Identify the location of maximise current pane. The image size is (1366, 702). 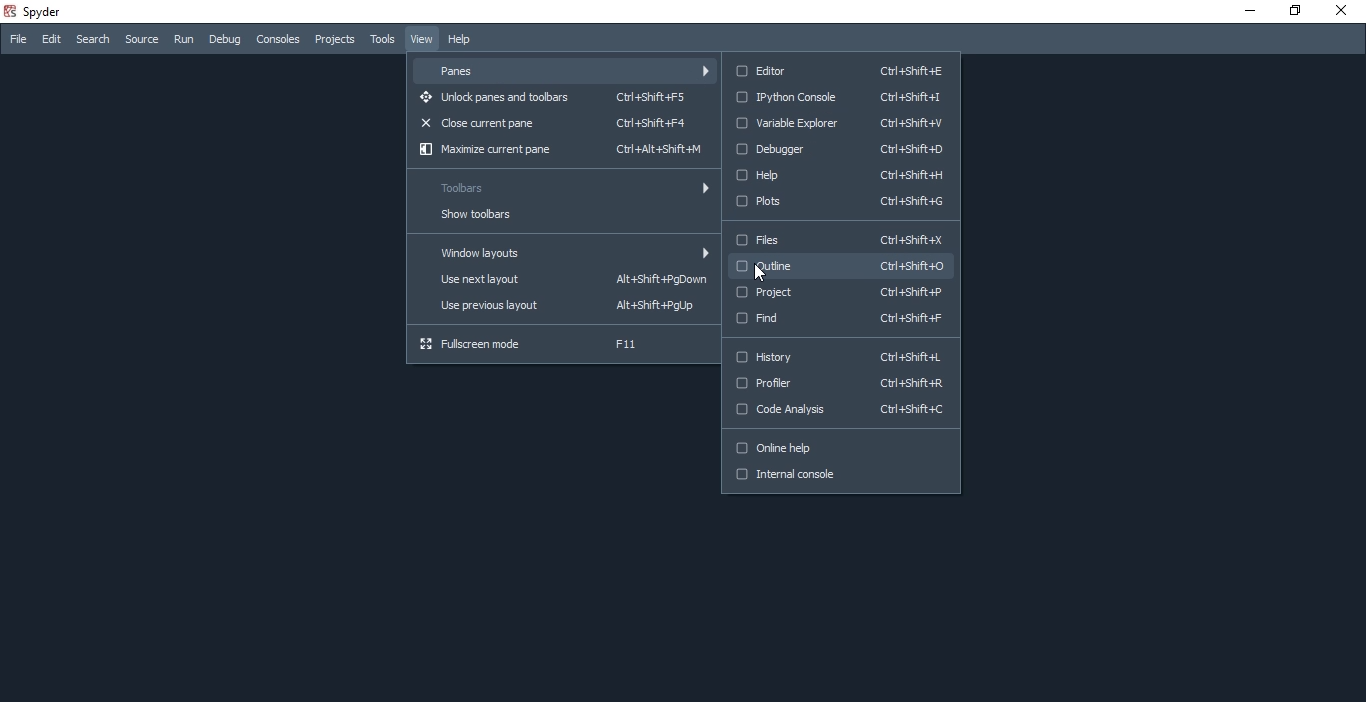
(559, 151).